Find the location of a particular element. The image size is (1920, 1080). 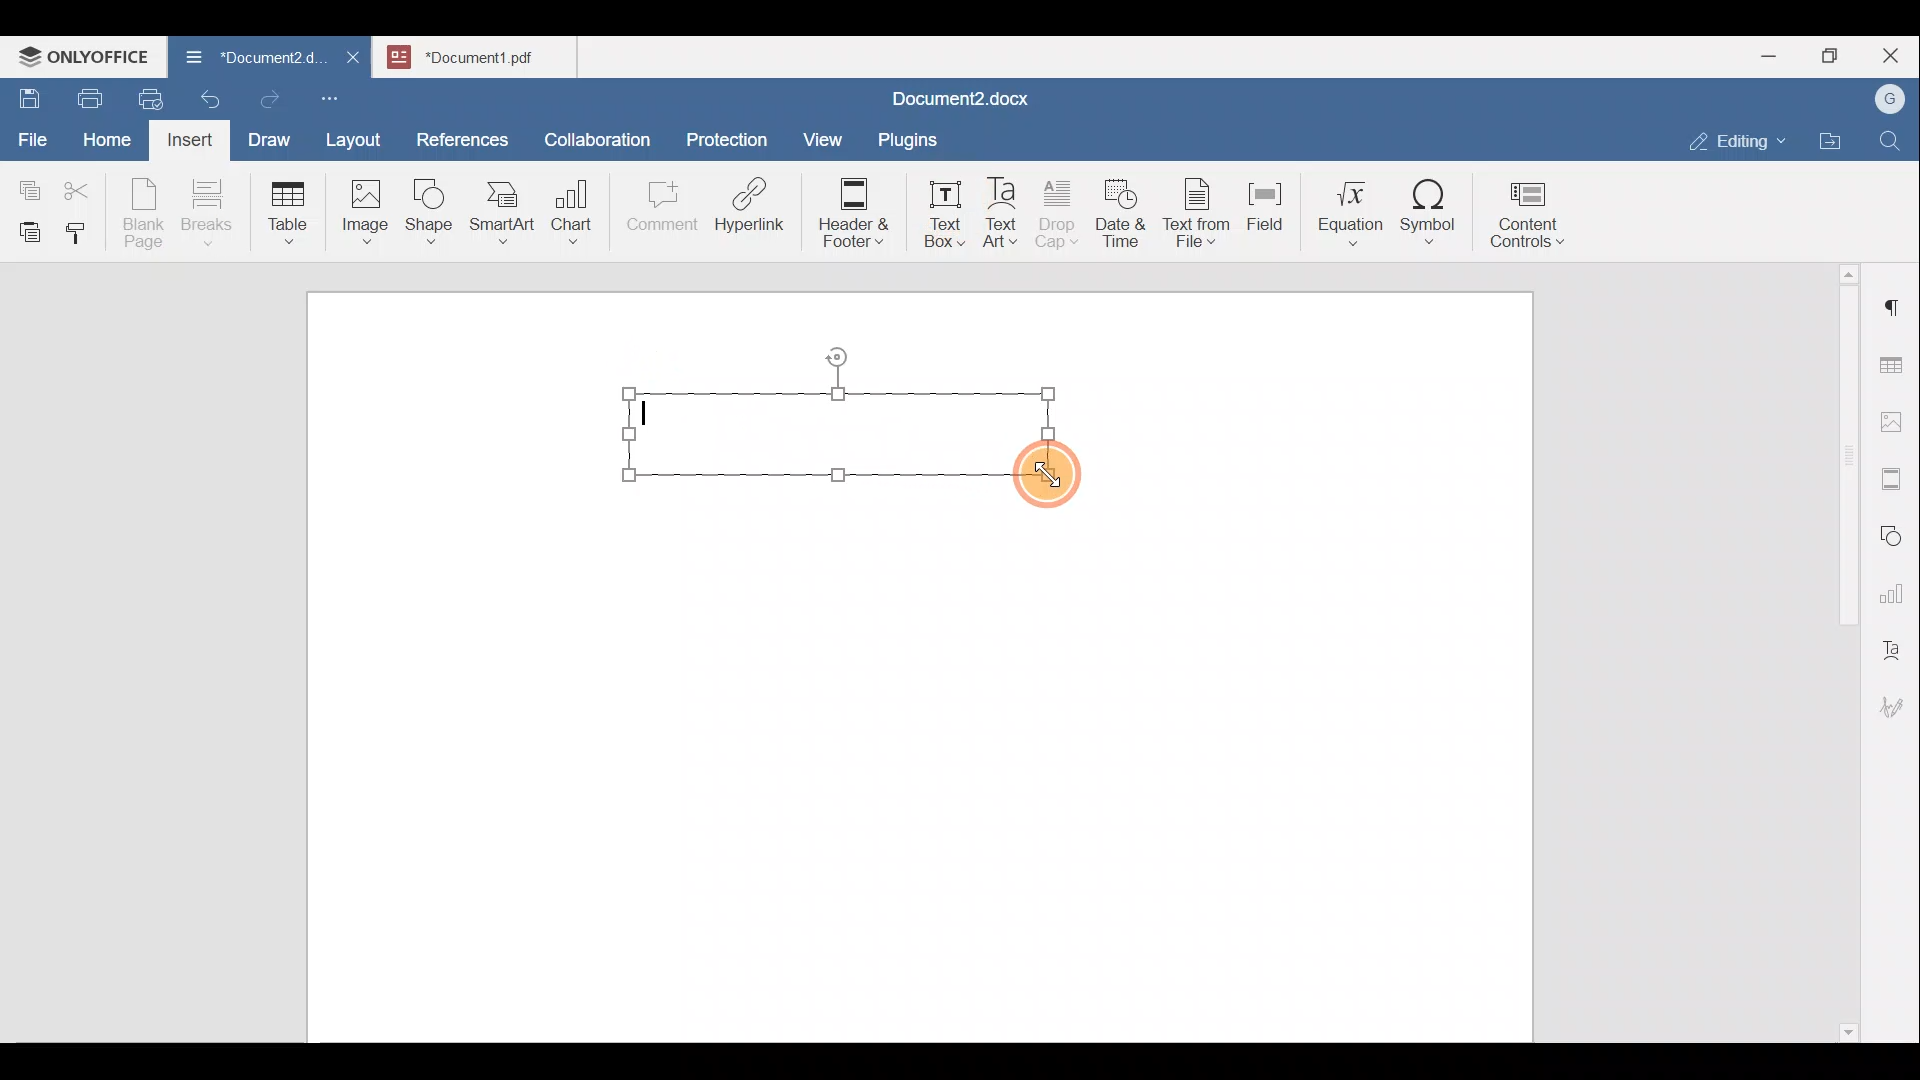

Layout is located at coordinates (358, 136).